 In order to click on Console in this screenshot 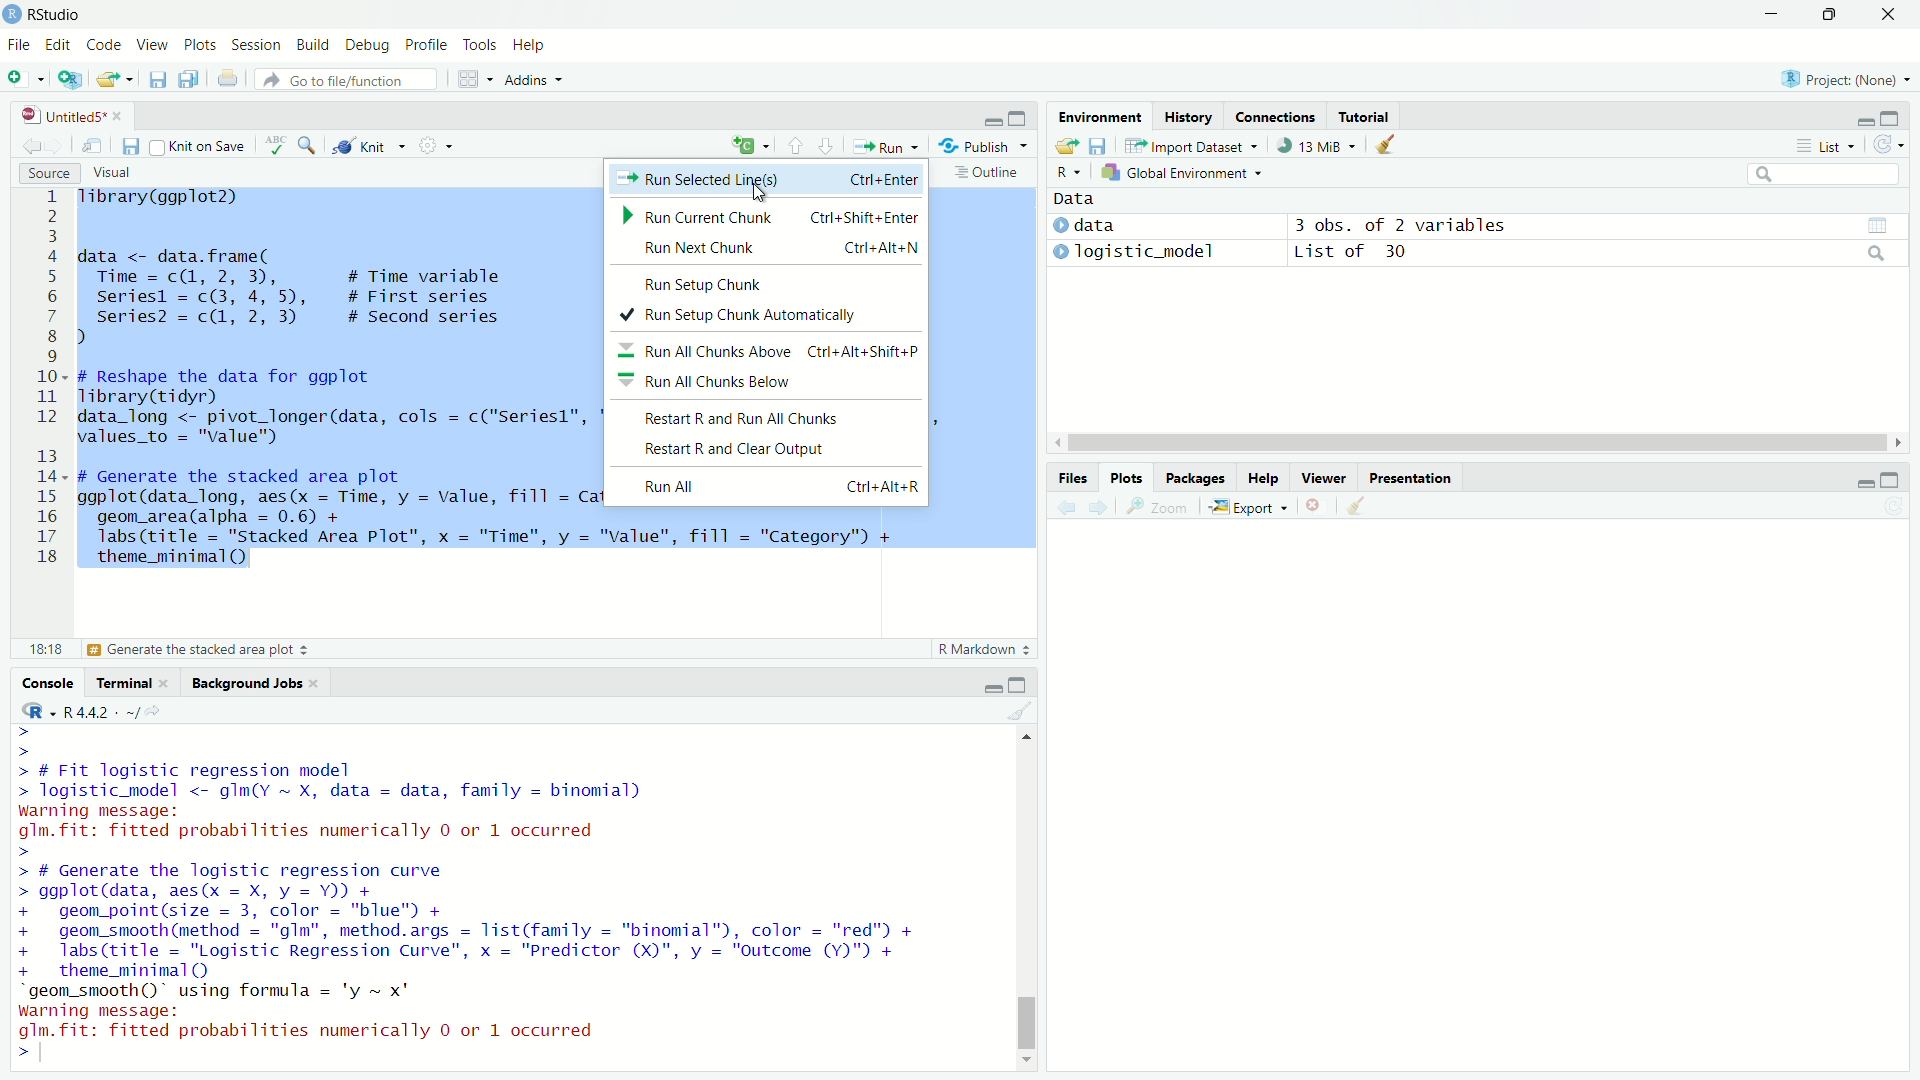, I will do `click(51, 681)`.